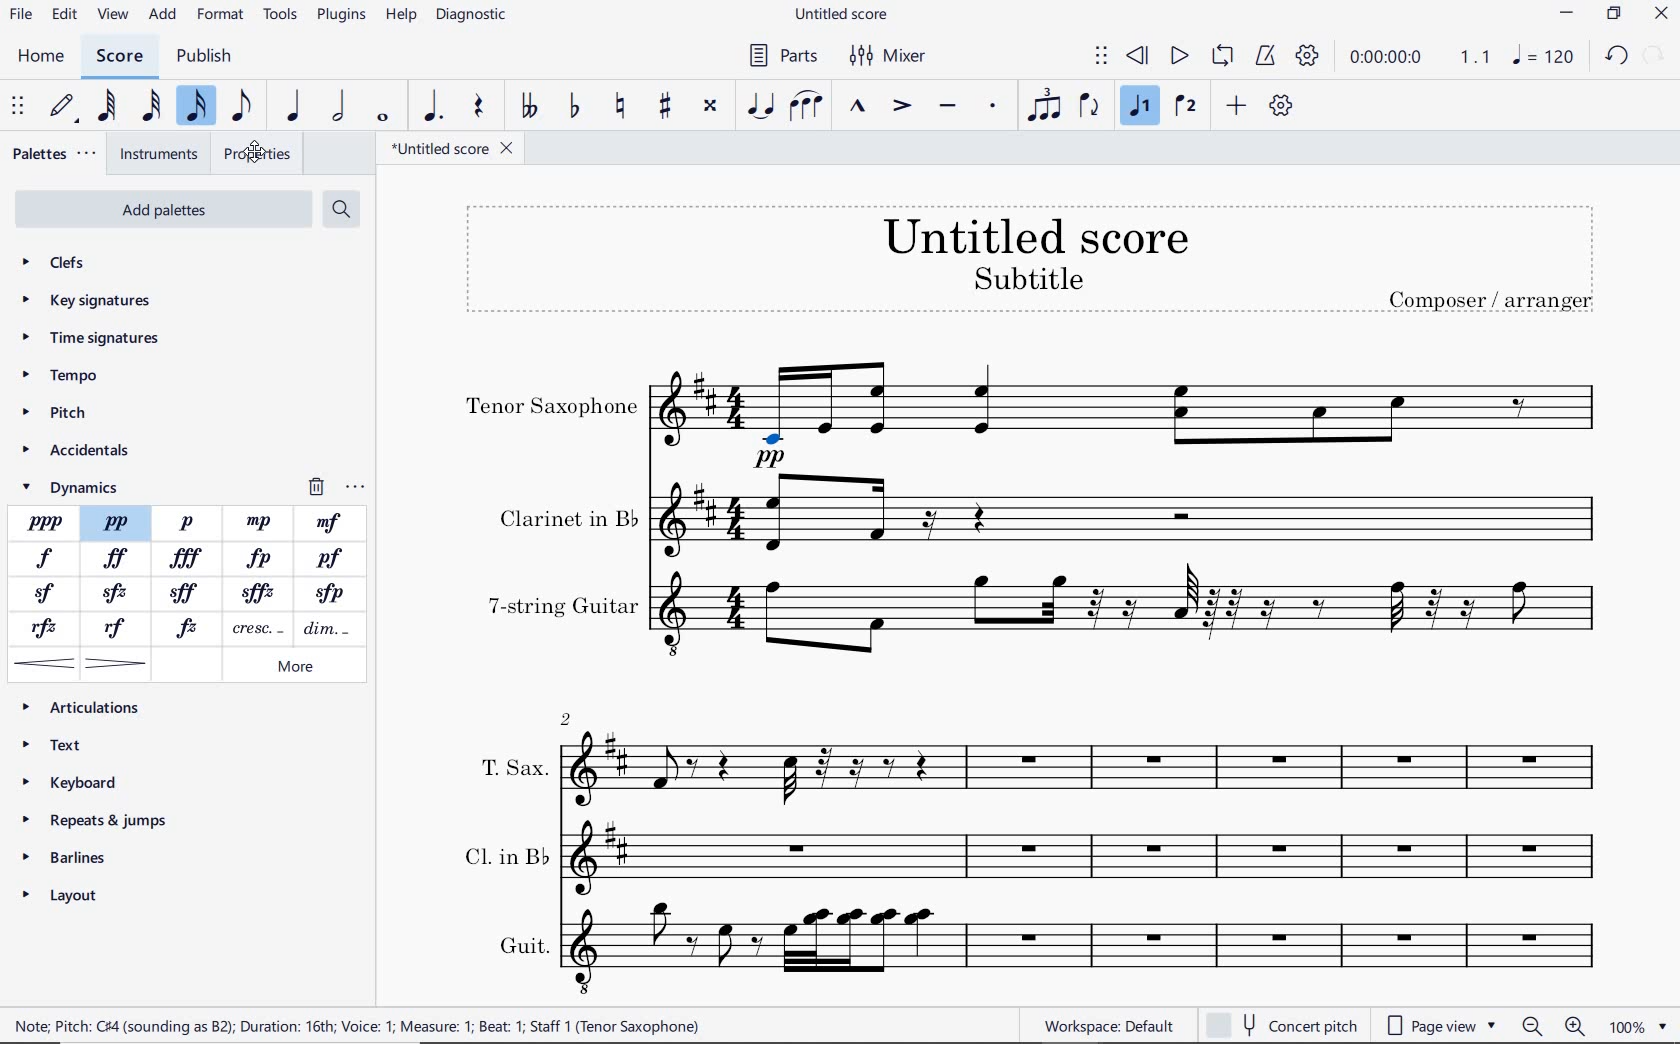 Image resolution: width=1680 pixels, height=1044 pixels. What do you see at coordinates (1099, 950) in the screenshot?
I see `Guit.` at bounding box center [1099, 950].